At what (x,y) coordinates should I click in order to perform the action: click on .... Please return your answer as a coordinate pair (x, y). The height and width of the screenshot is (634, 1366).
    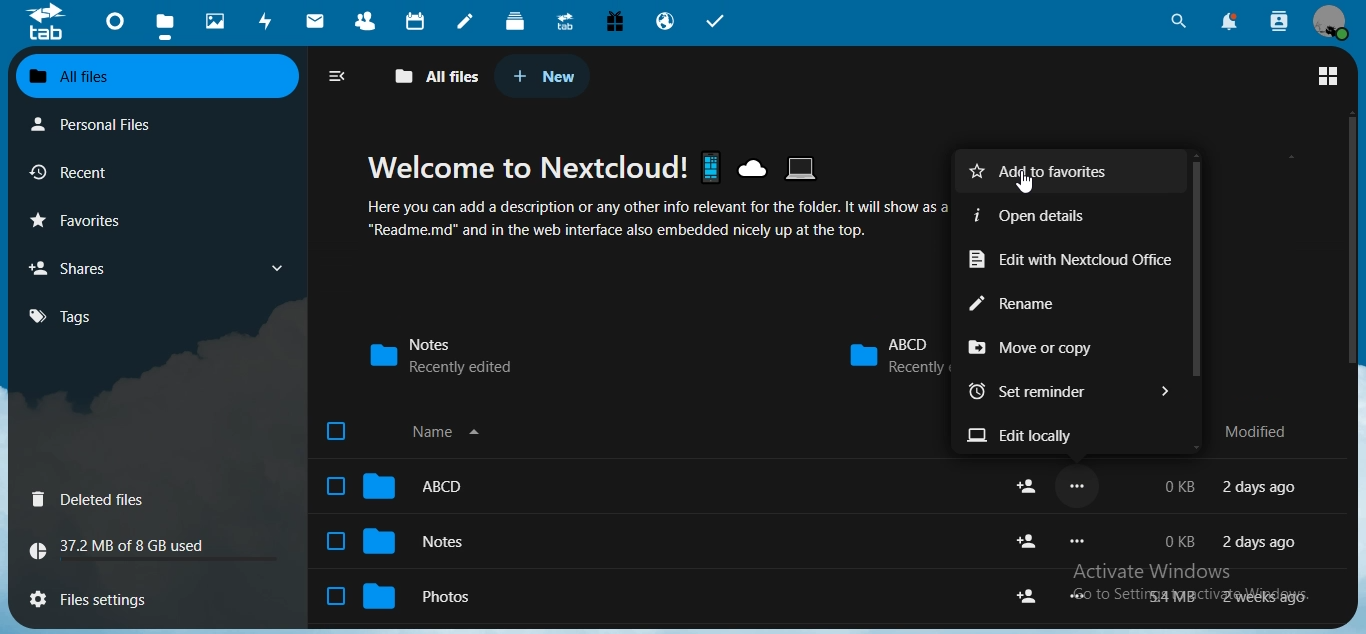
    Looking at the image, I should click on (1074, 597).